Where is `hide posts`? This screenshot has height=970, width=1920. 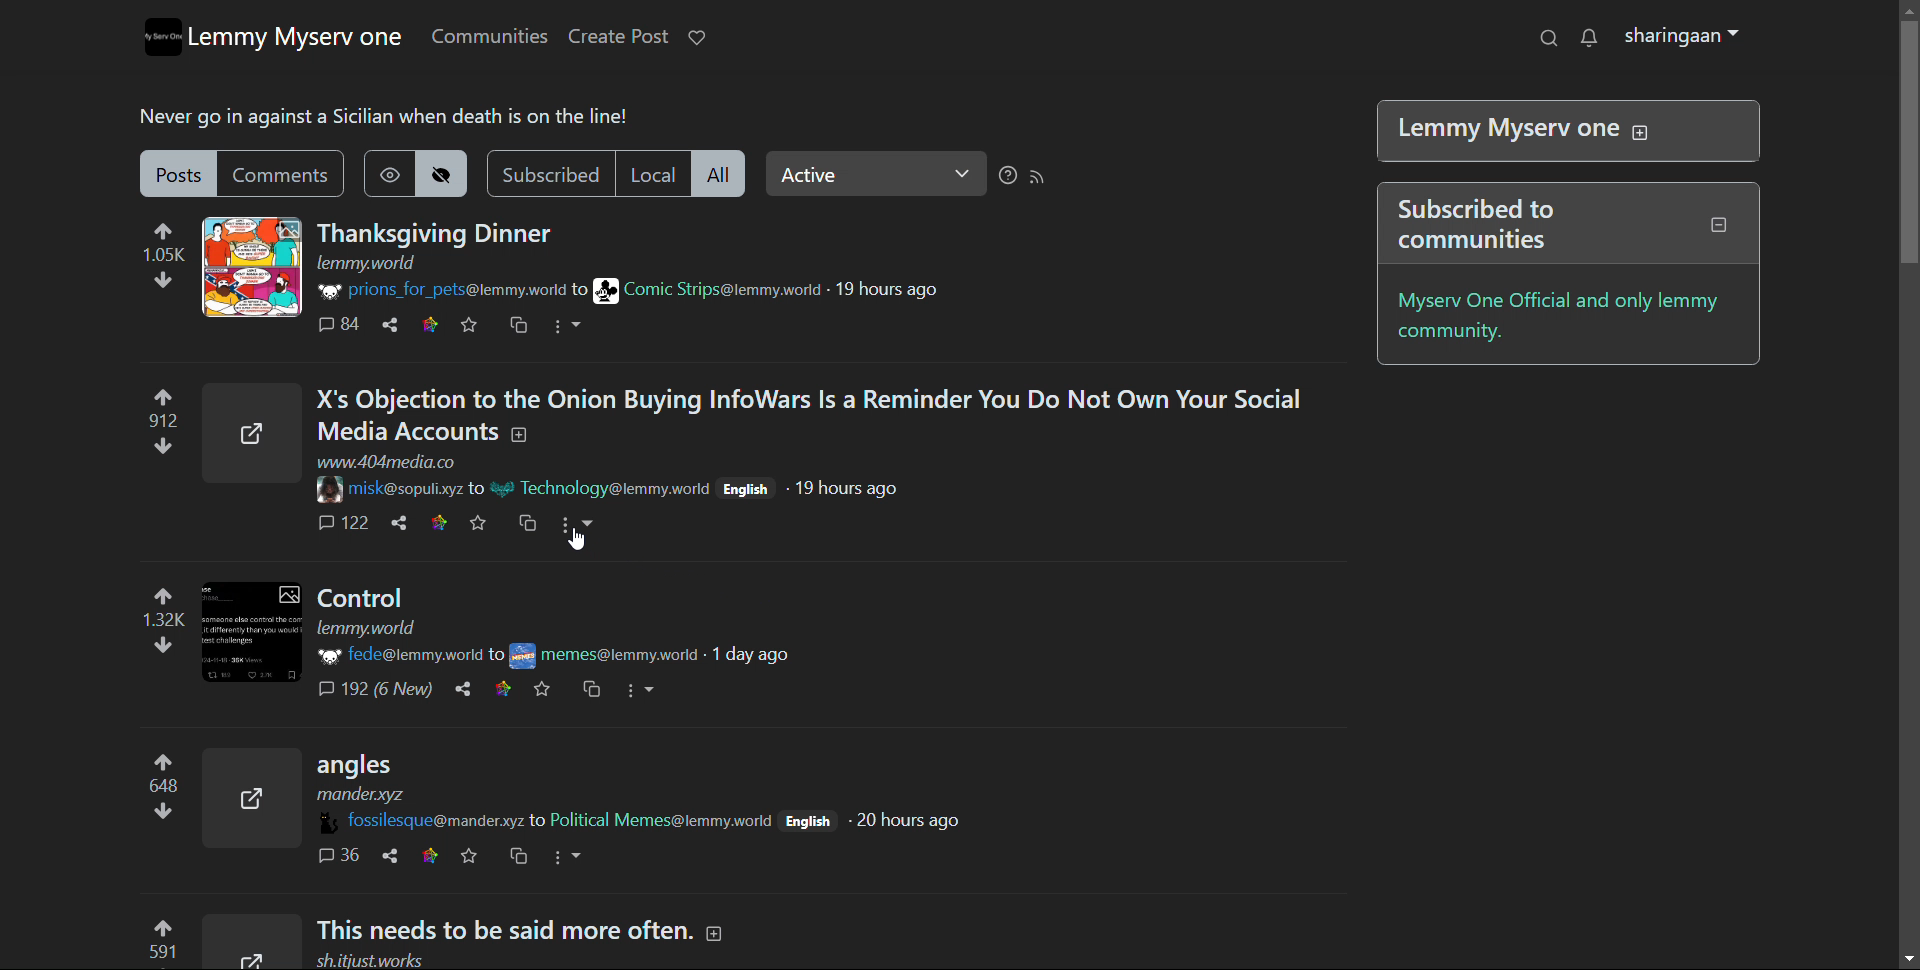 hide posts is located at coordinates (445, 174).